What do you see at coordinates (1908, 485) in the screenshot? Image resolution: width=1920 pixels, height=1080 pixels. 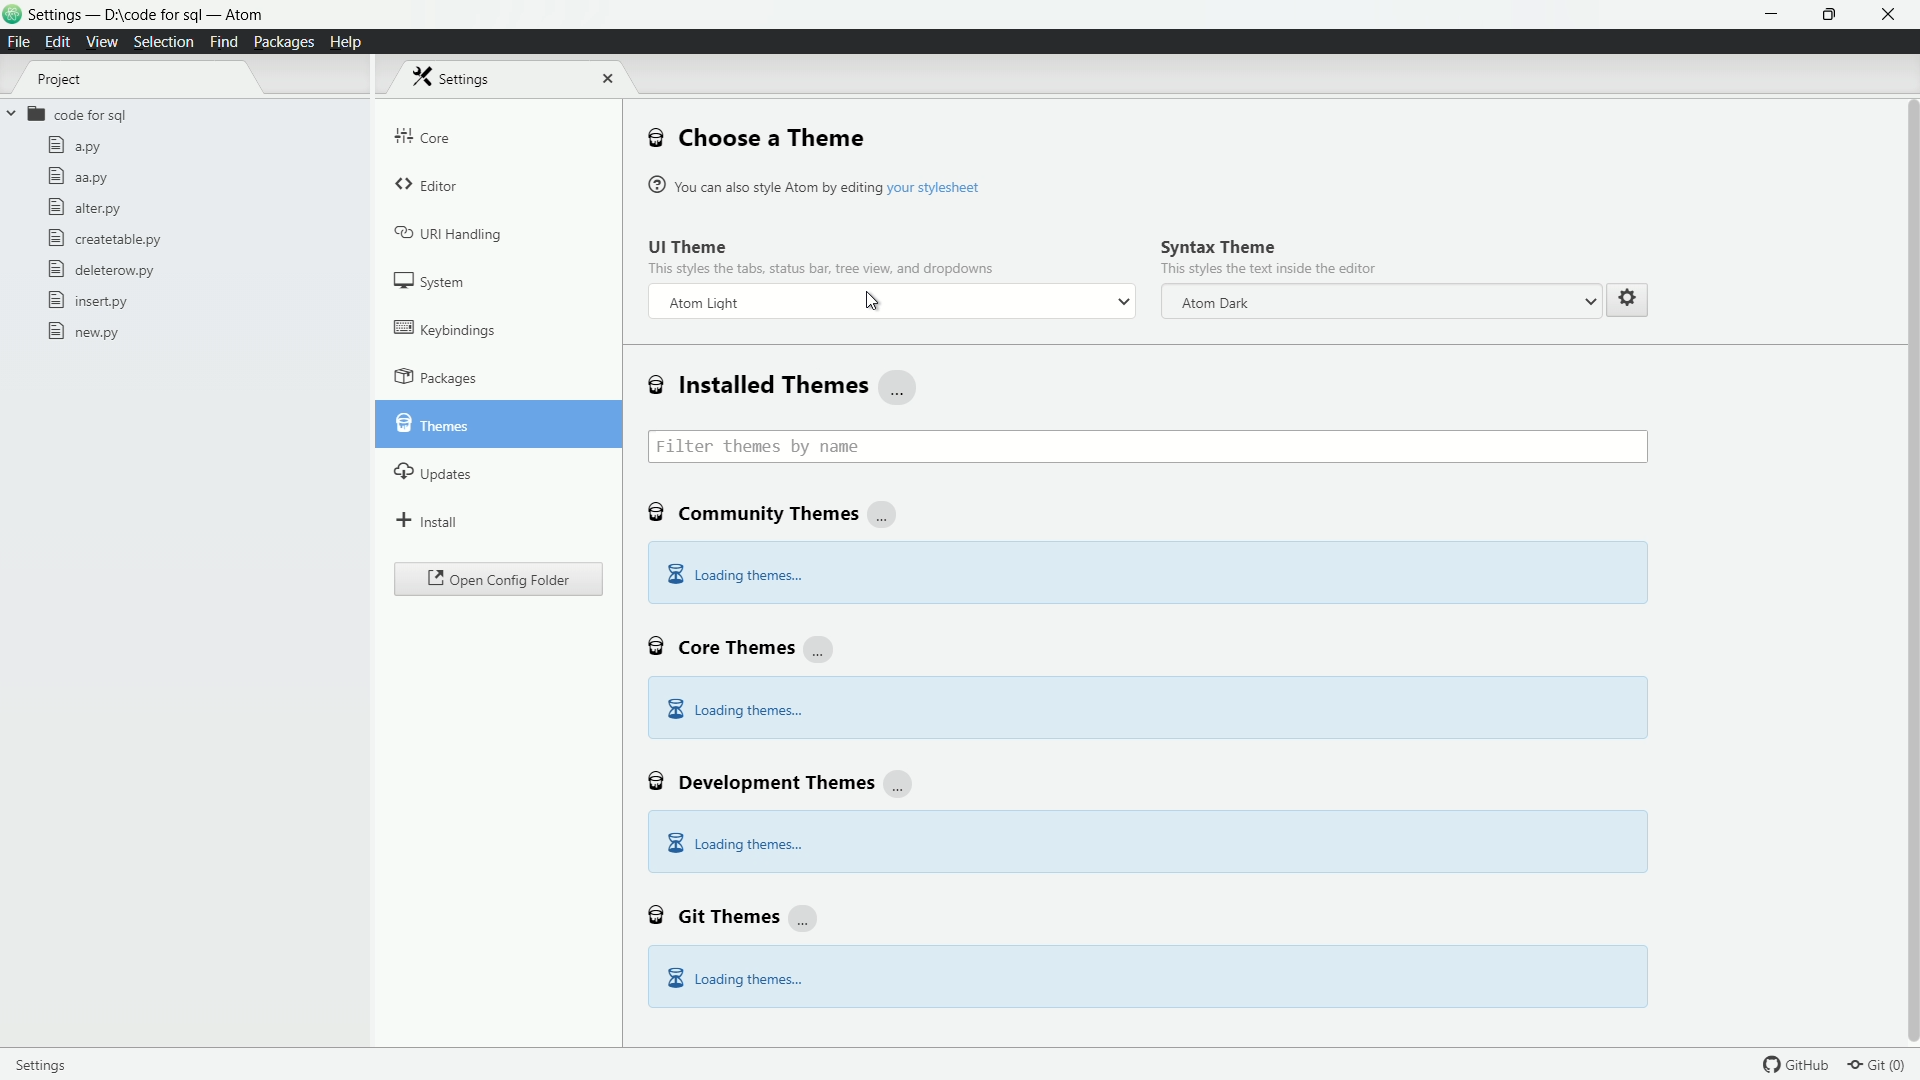 I see `scroll bar` at bounding box center [1908, 485].